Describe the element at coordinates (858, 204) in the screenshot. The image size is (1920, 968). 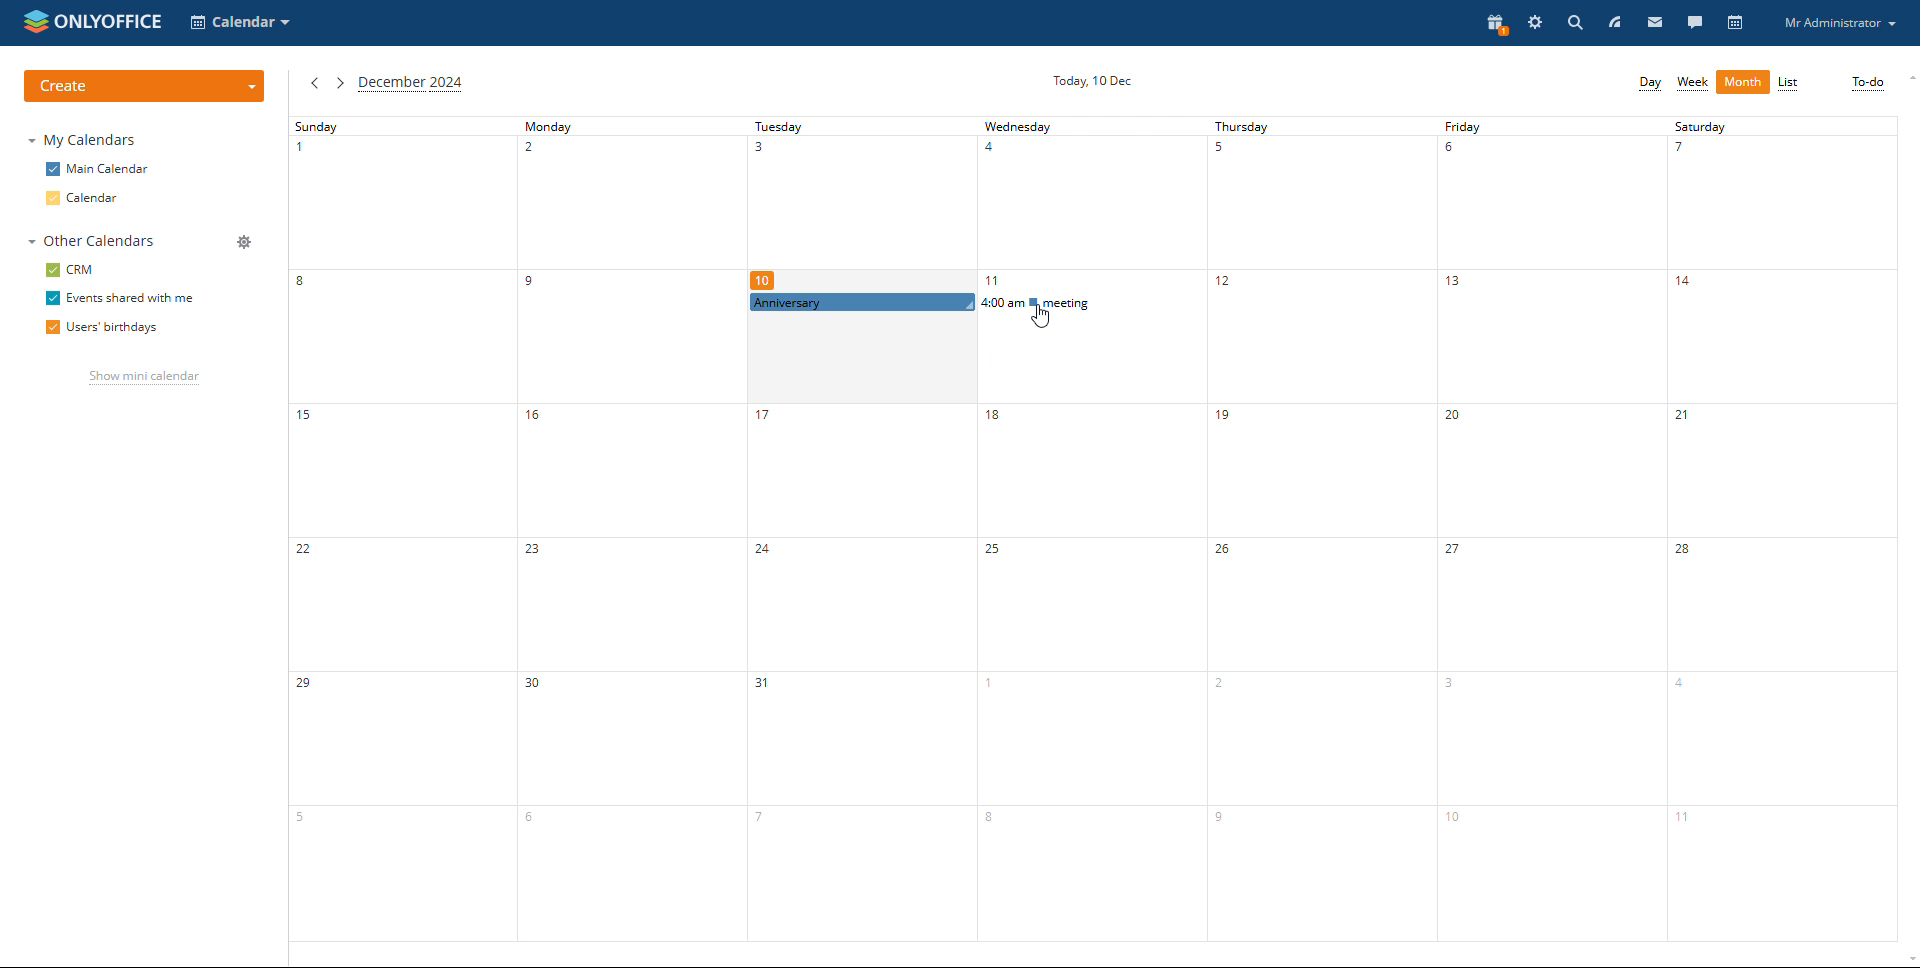
I see `tuesday` at that location.